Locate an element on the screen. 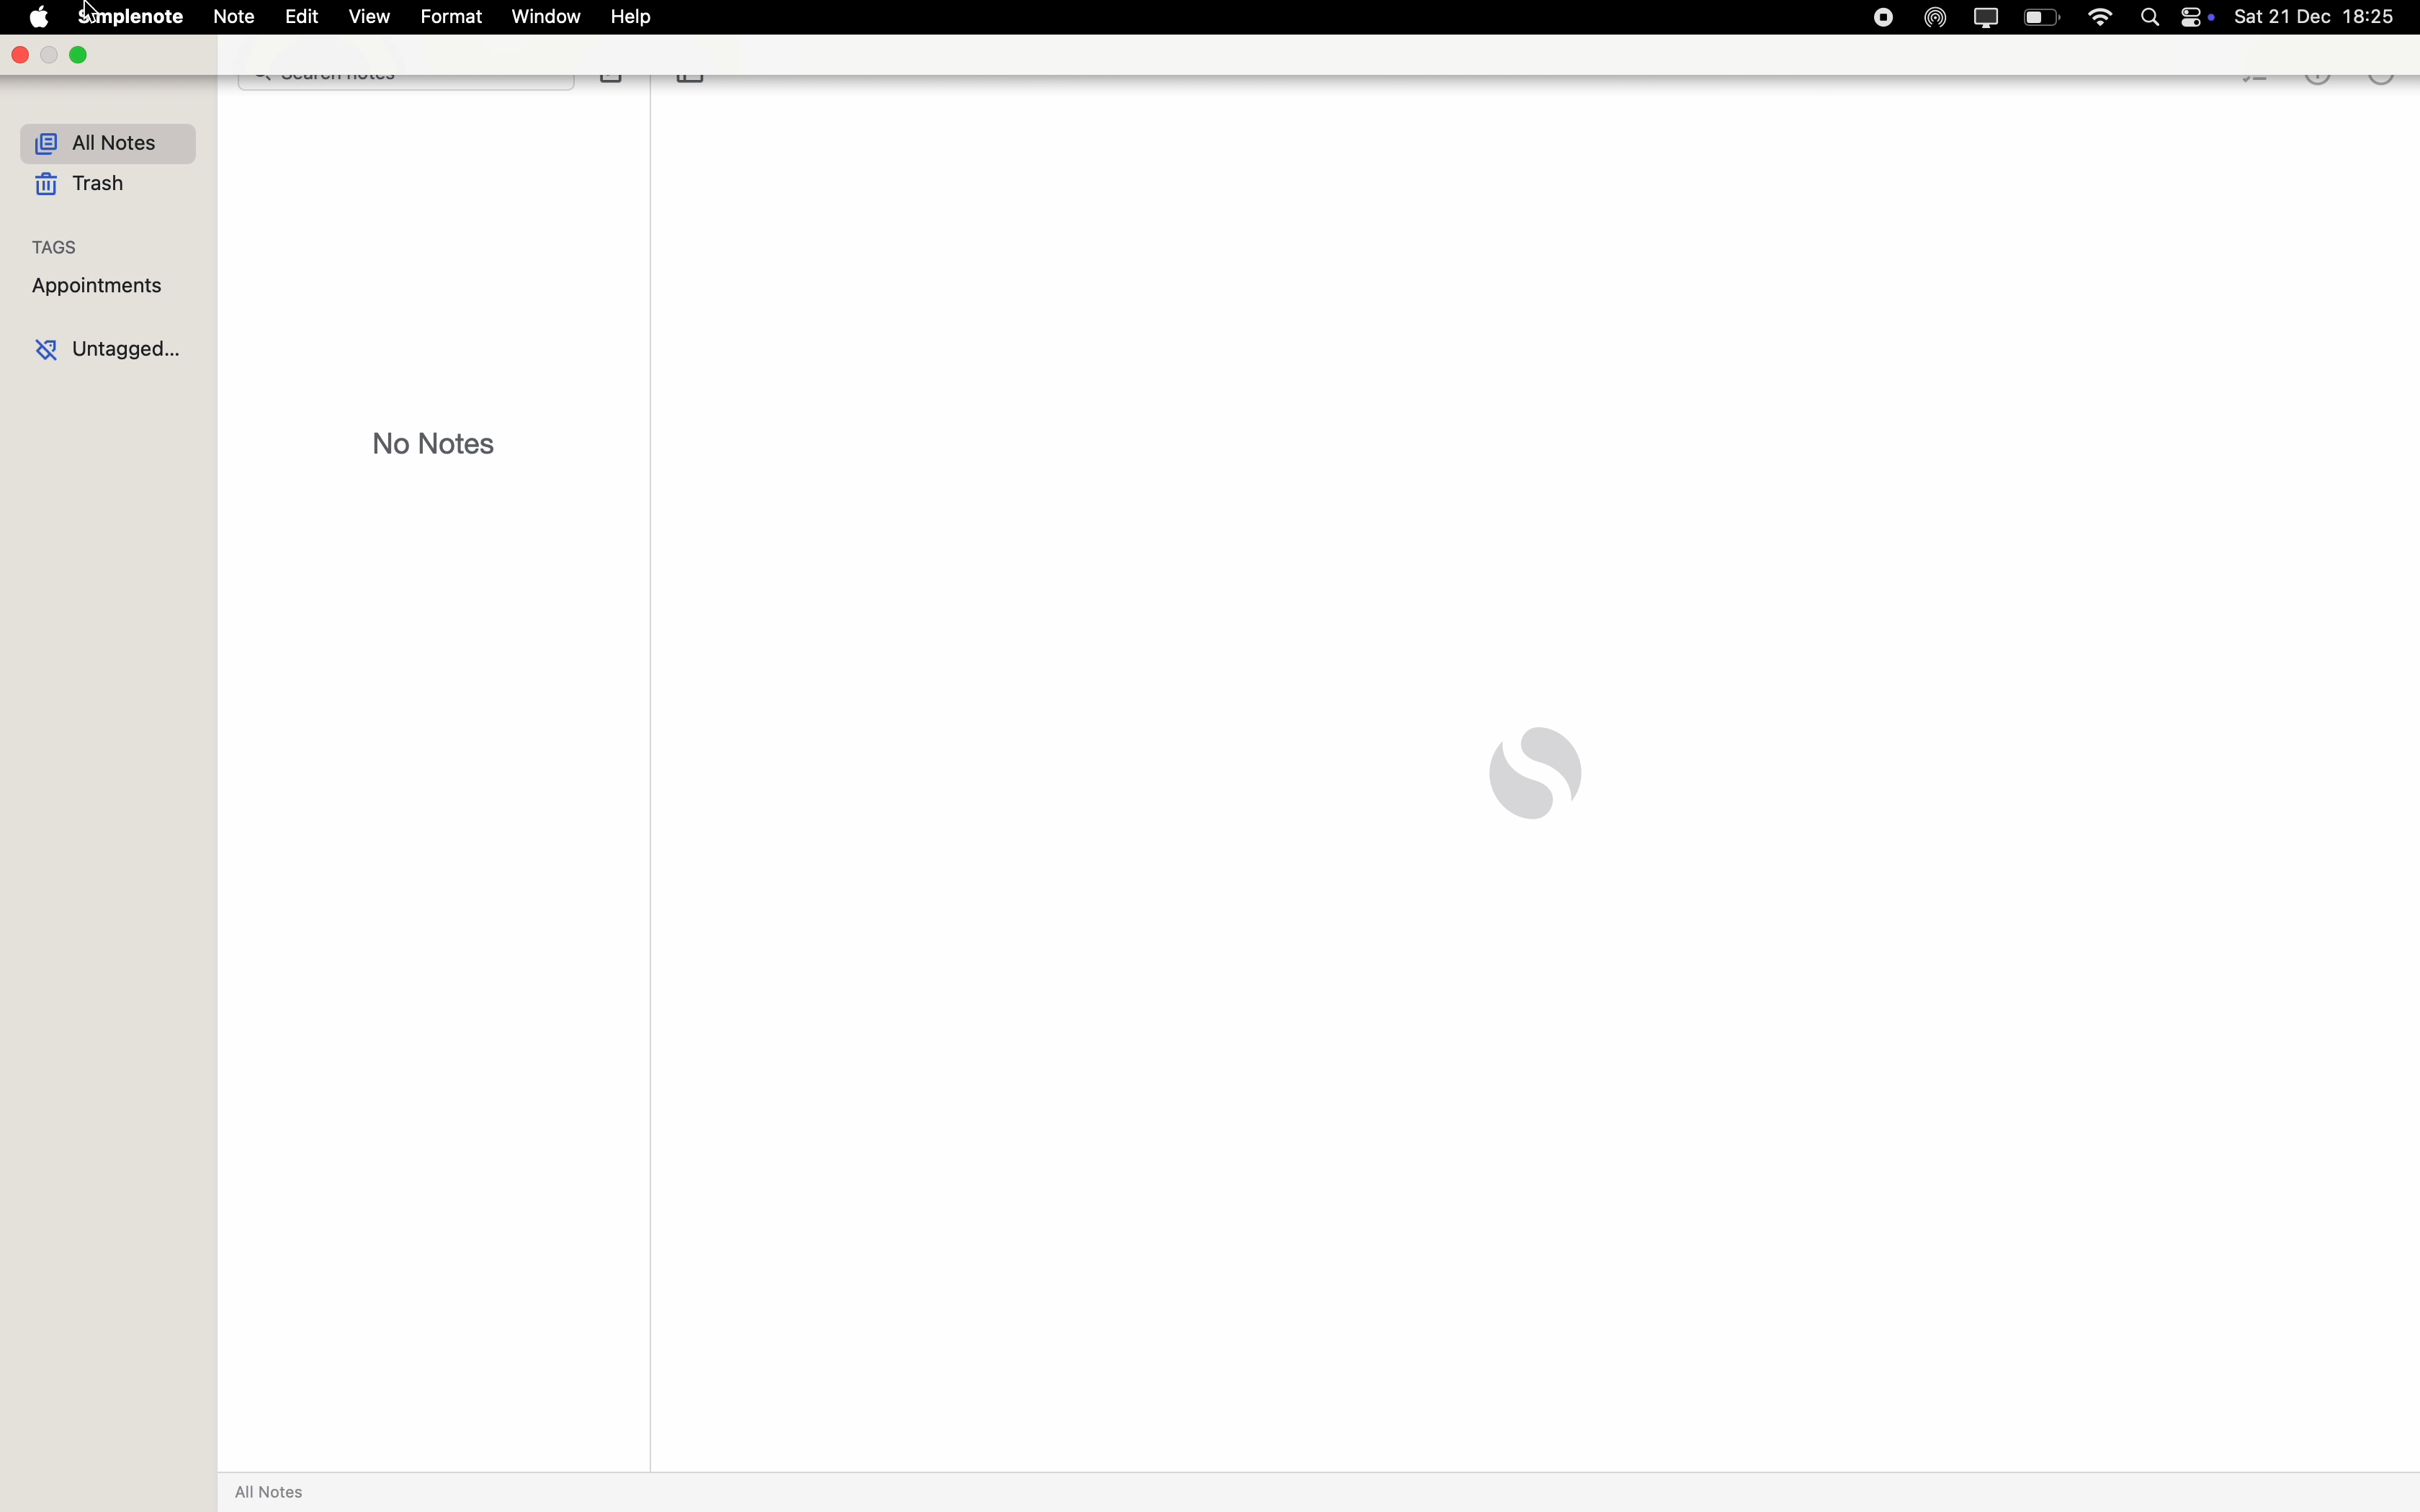 The width and height of the screenshot is (2420, 1512). note is located at coordinates (234, 18).